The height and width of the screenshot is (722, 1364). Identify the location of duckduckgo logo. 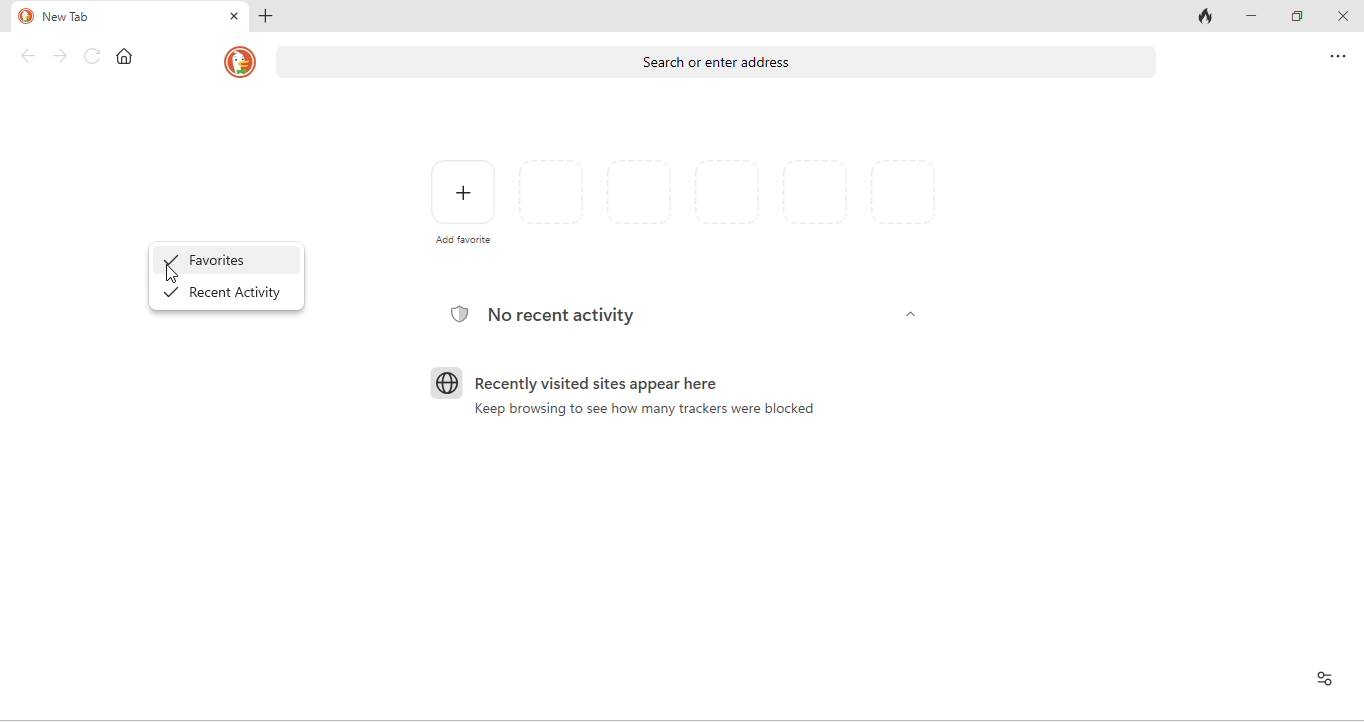
(237, 64).